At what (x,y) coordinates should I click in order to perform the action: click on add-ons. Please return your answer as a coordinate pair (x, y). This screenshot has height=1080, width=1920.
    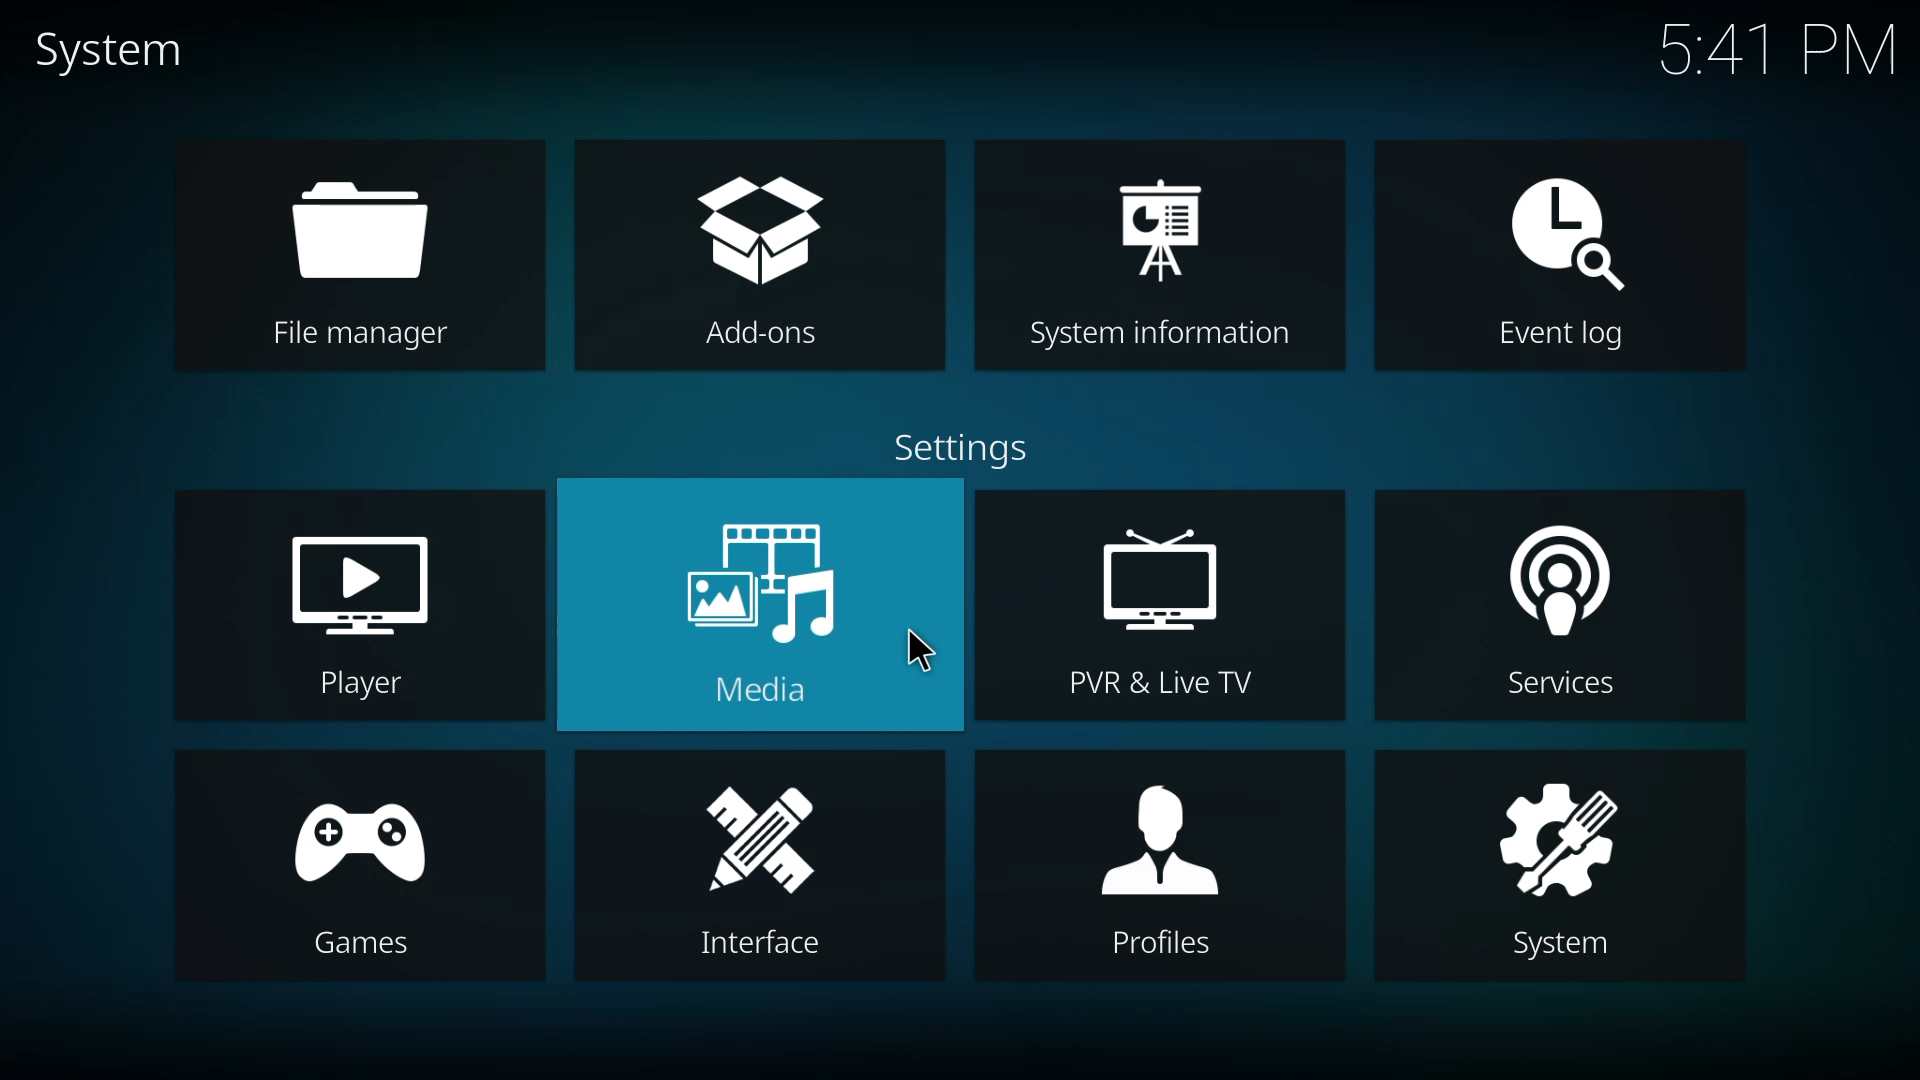
    Looking at the image, I should click on (765, 261).